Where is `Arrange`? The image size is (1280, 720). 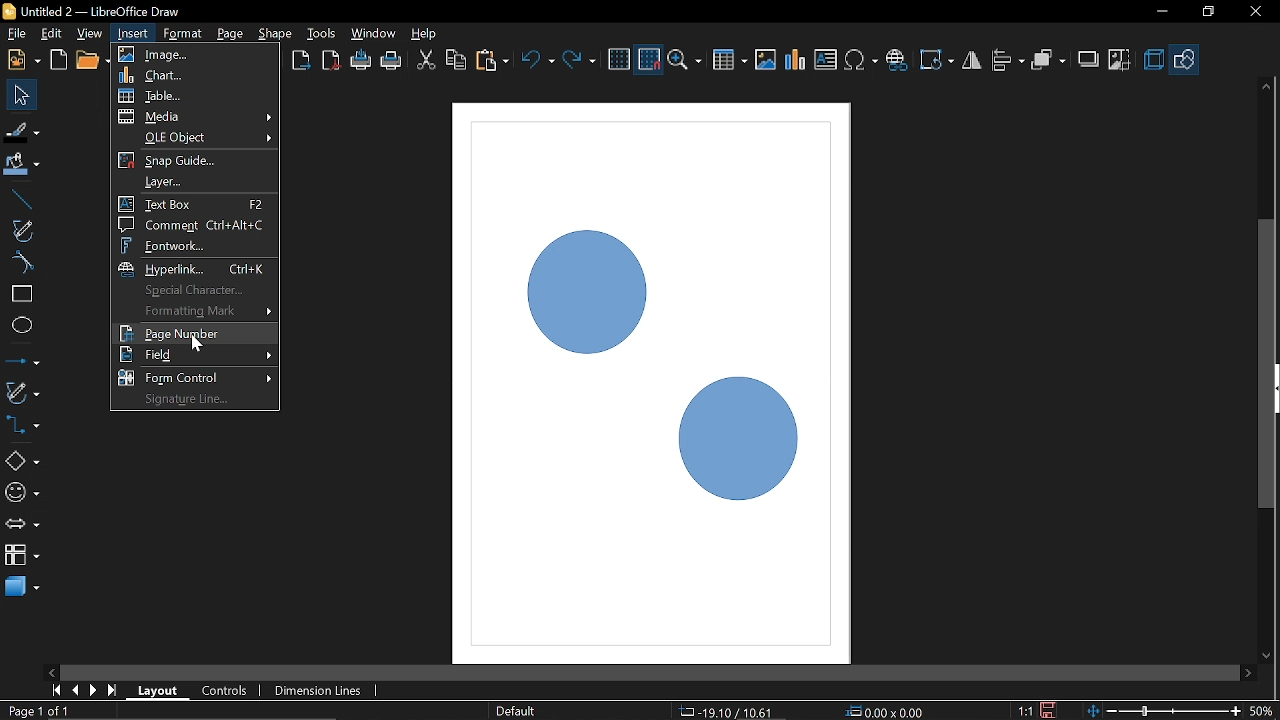 Arrange is located at coordinates (1048, 61).